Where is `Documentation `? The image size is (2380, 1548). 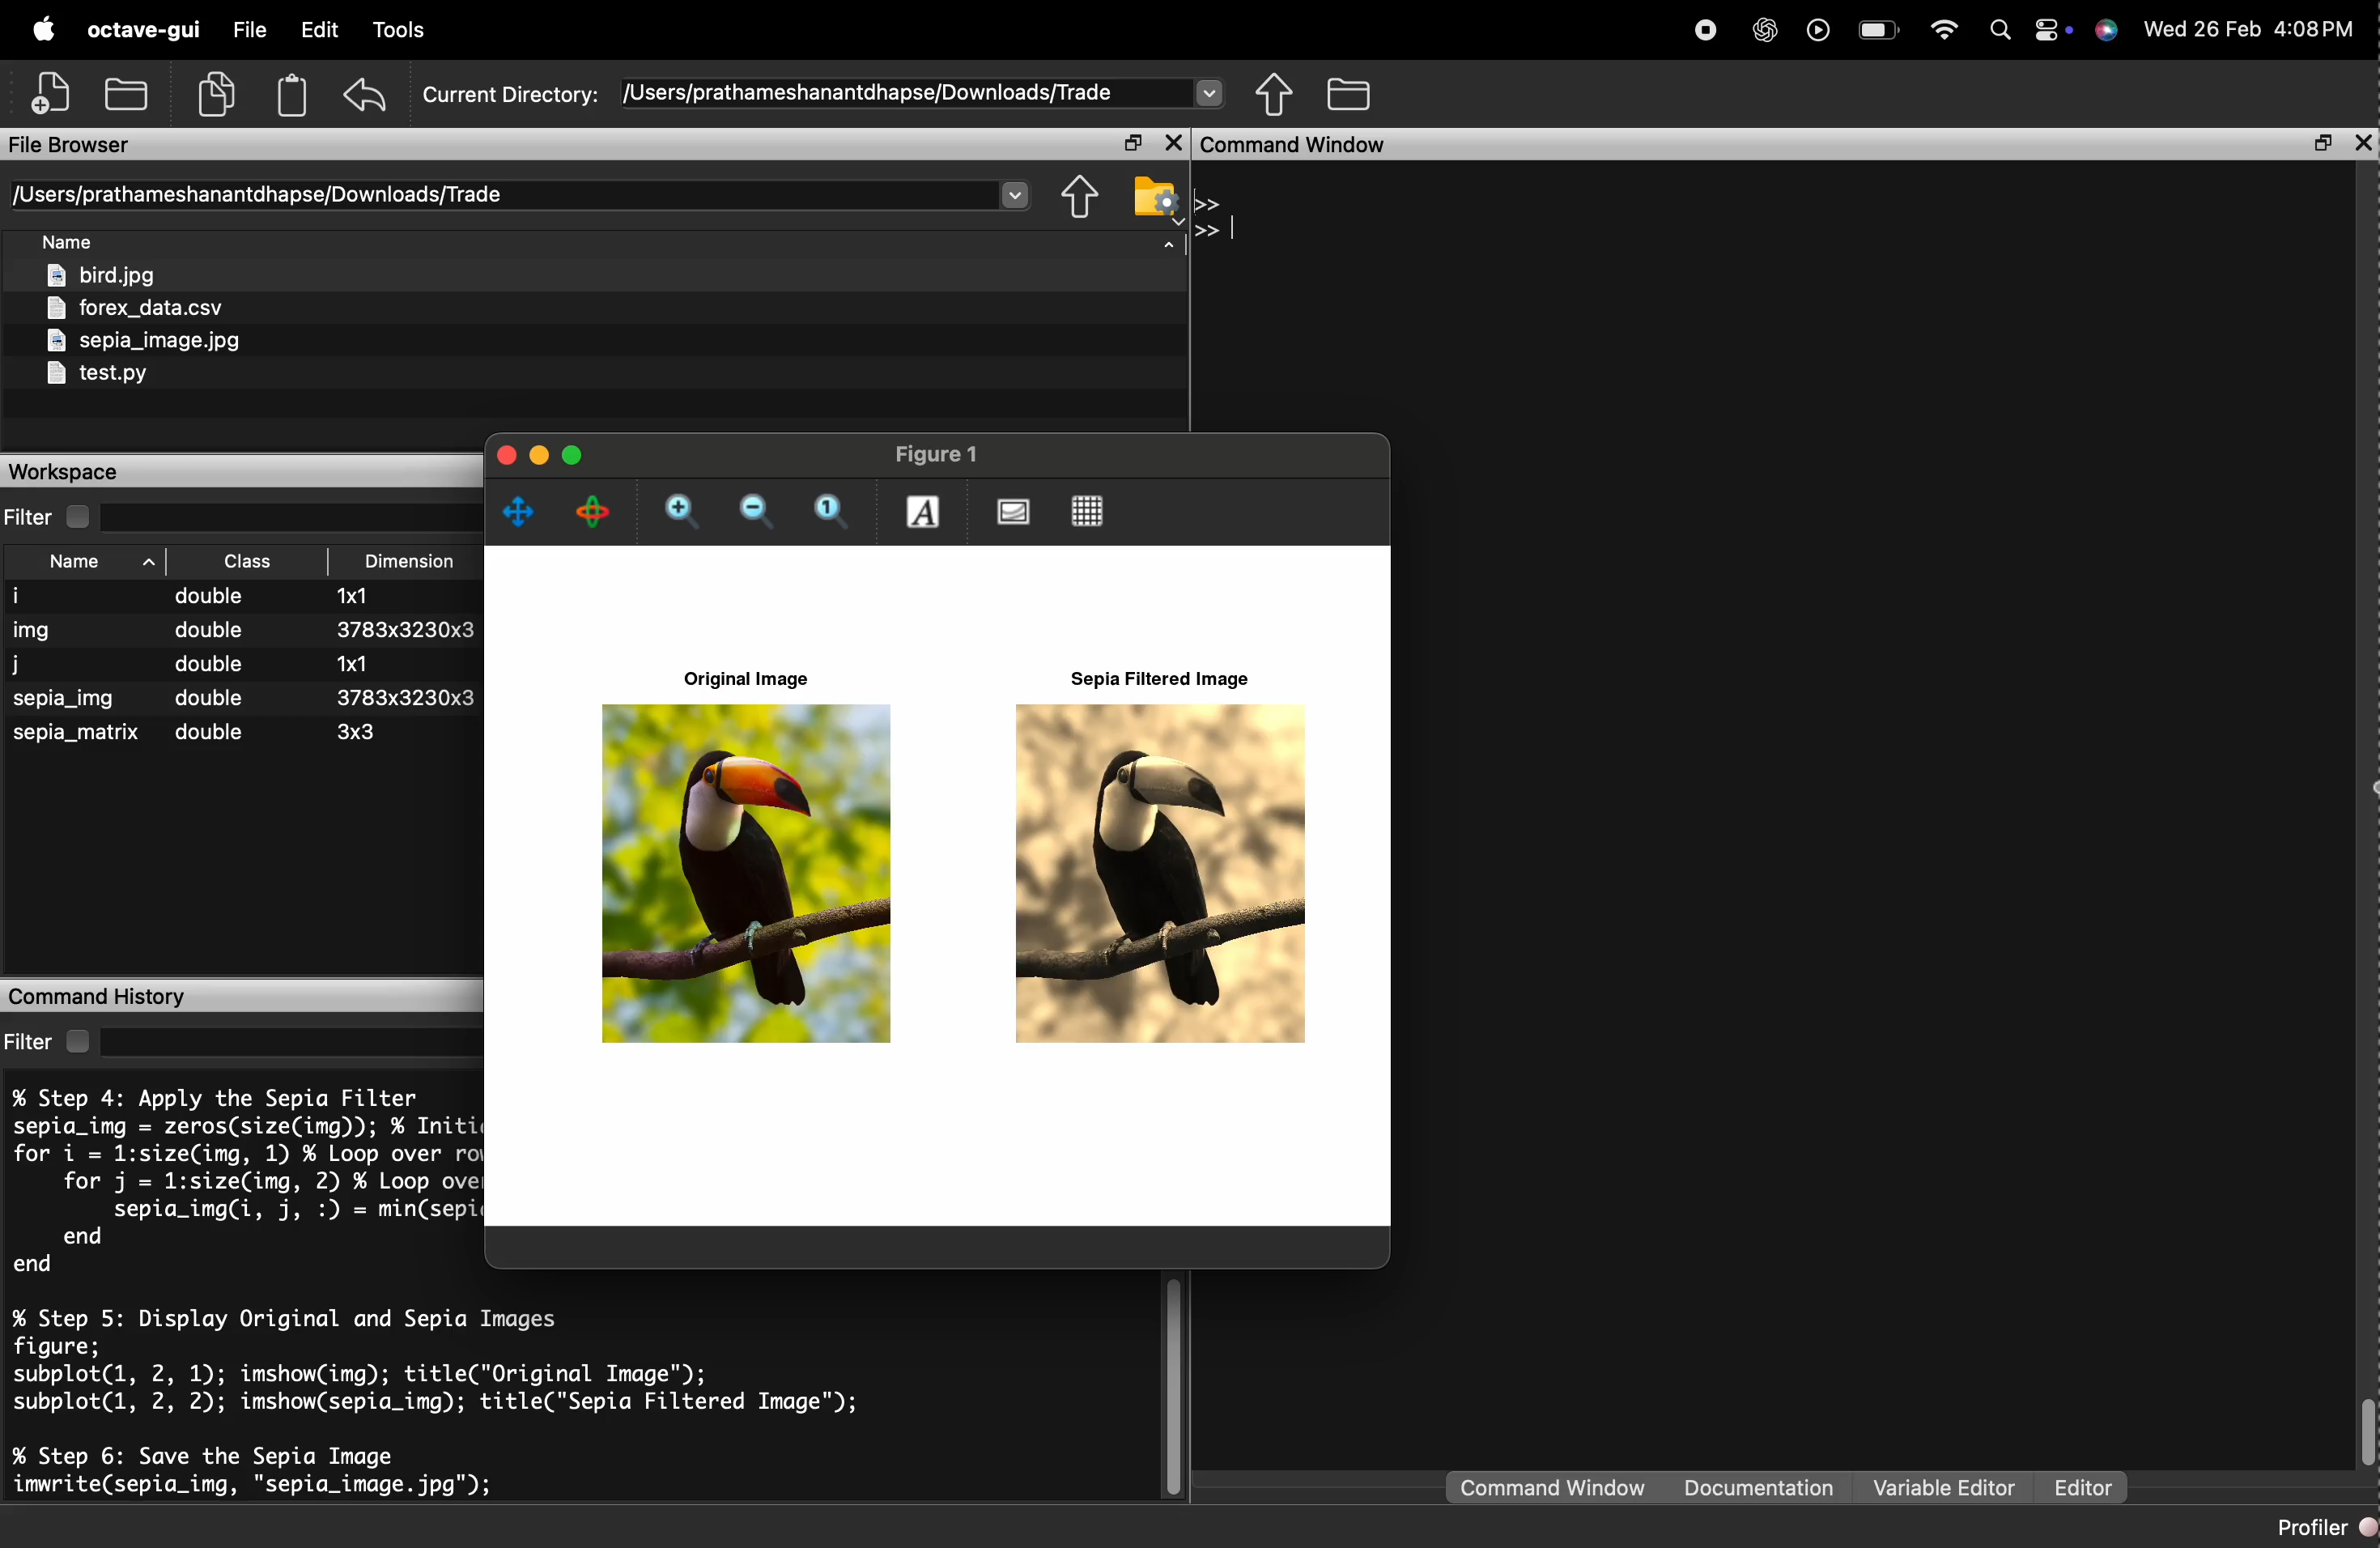 Documentation  is located at coordinates (1762, 1485).